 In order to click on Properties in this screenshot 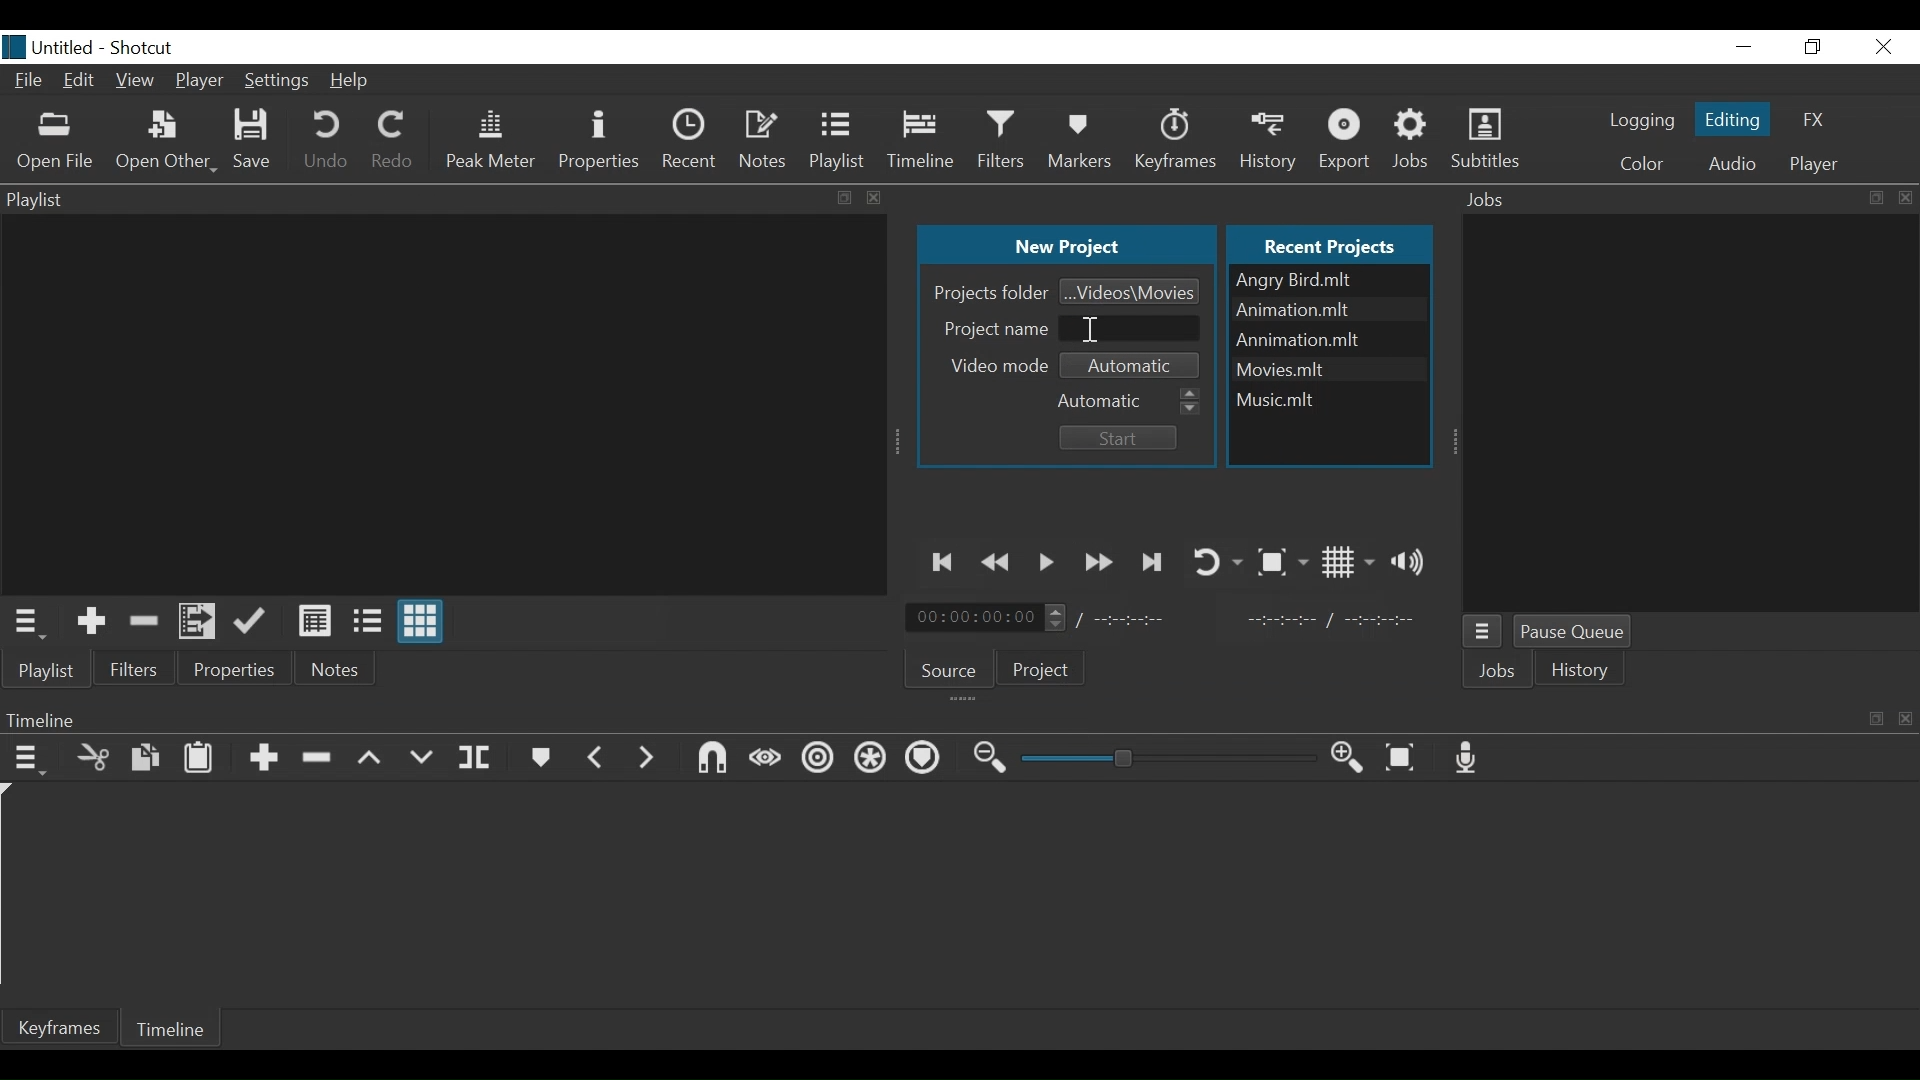, I will do `click(236, 668)`.